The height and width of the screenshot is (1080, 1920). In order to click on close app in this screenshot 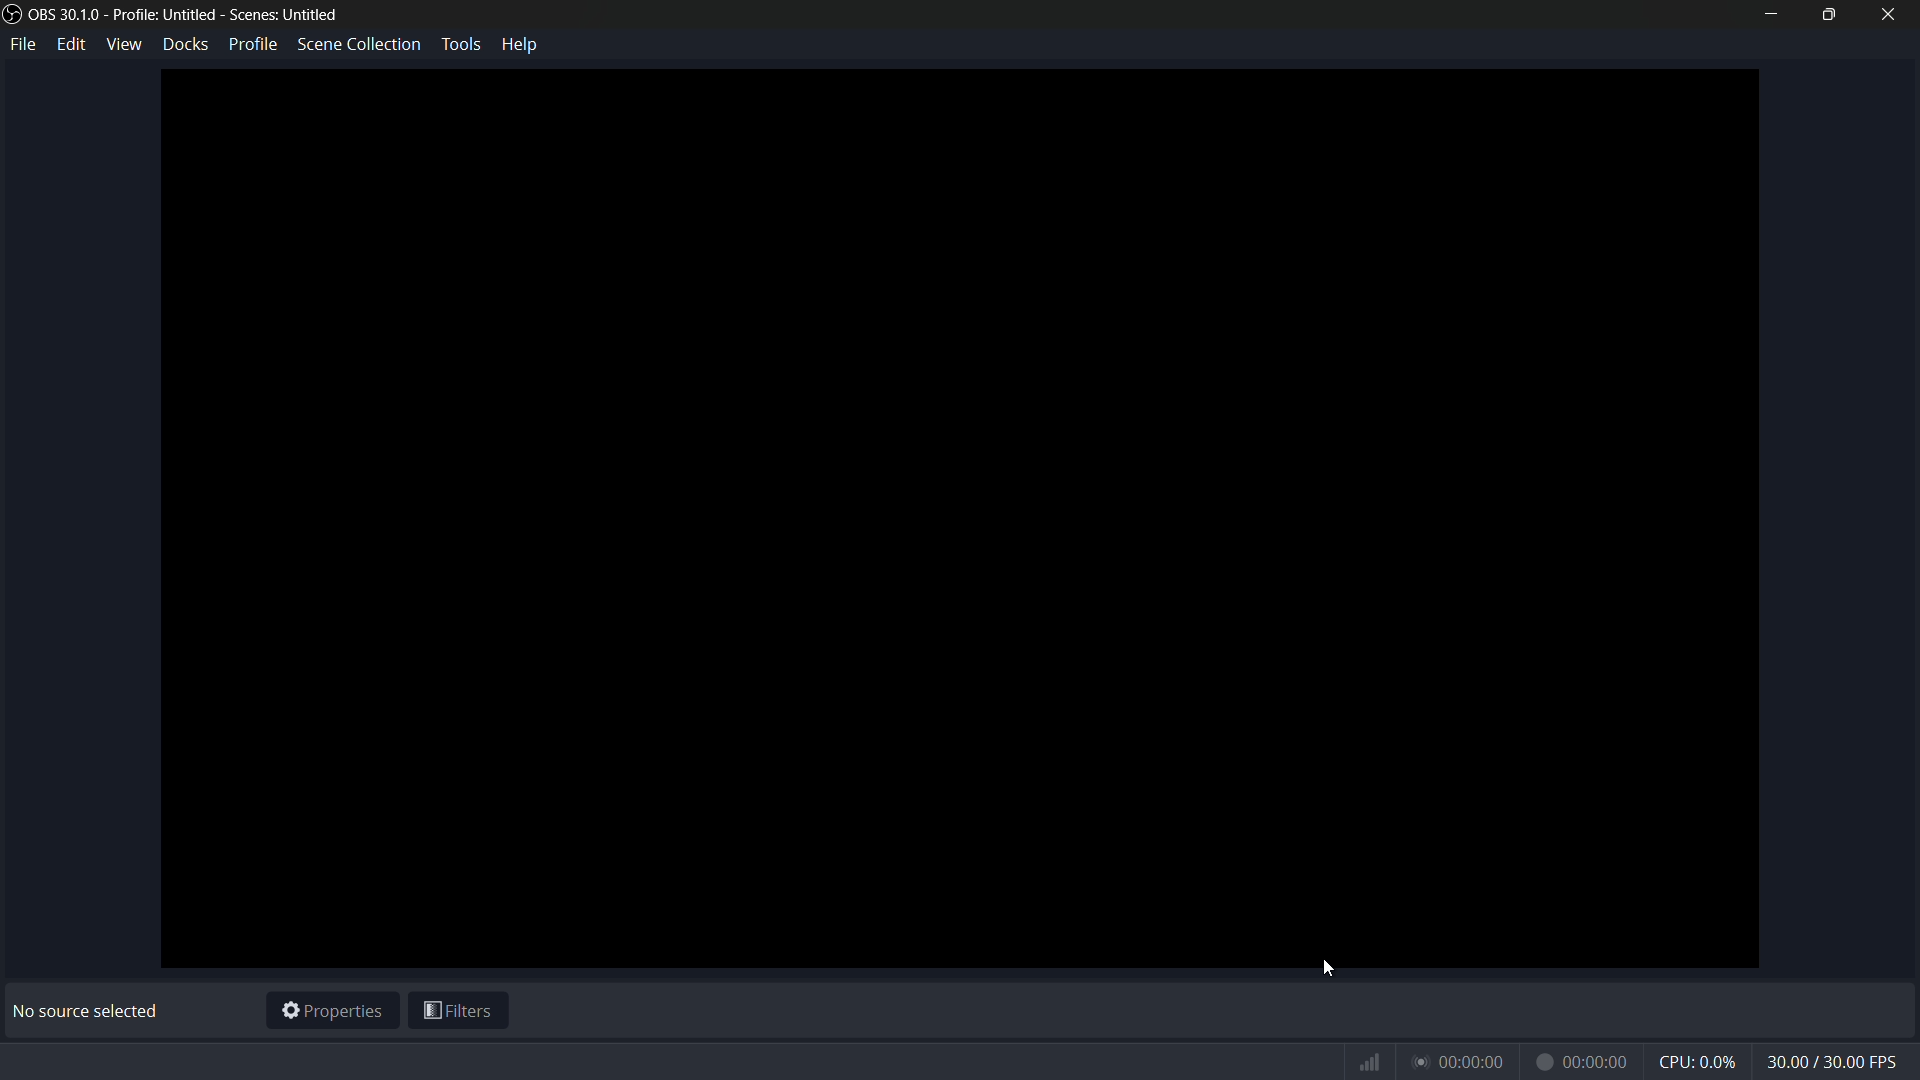, I will do `click(1889, 14)`.